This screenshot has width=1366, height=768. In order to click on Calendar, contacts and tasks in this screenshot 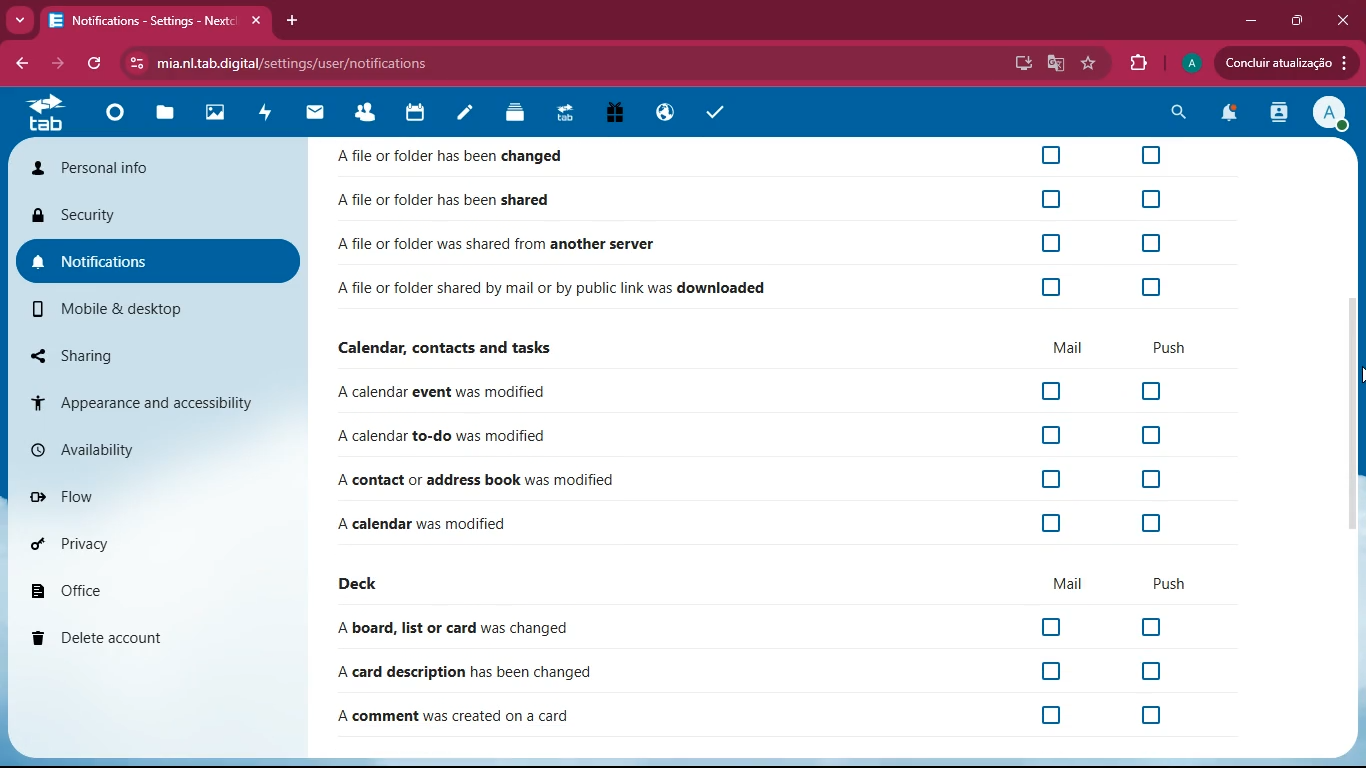, I will do `click(447, 349)`.